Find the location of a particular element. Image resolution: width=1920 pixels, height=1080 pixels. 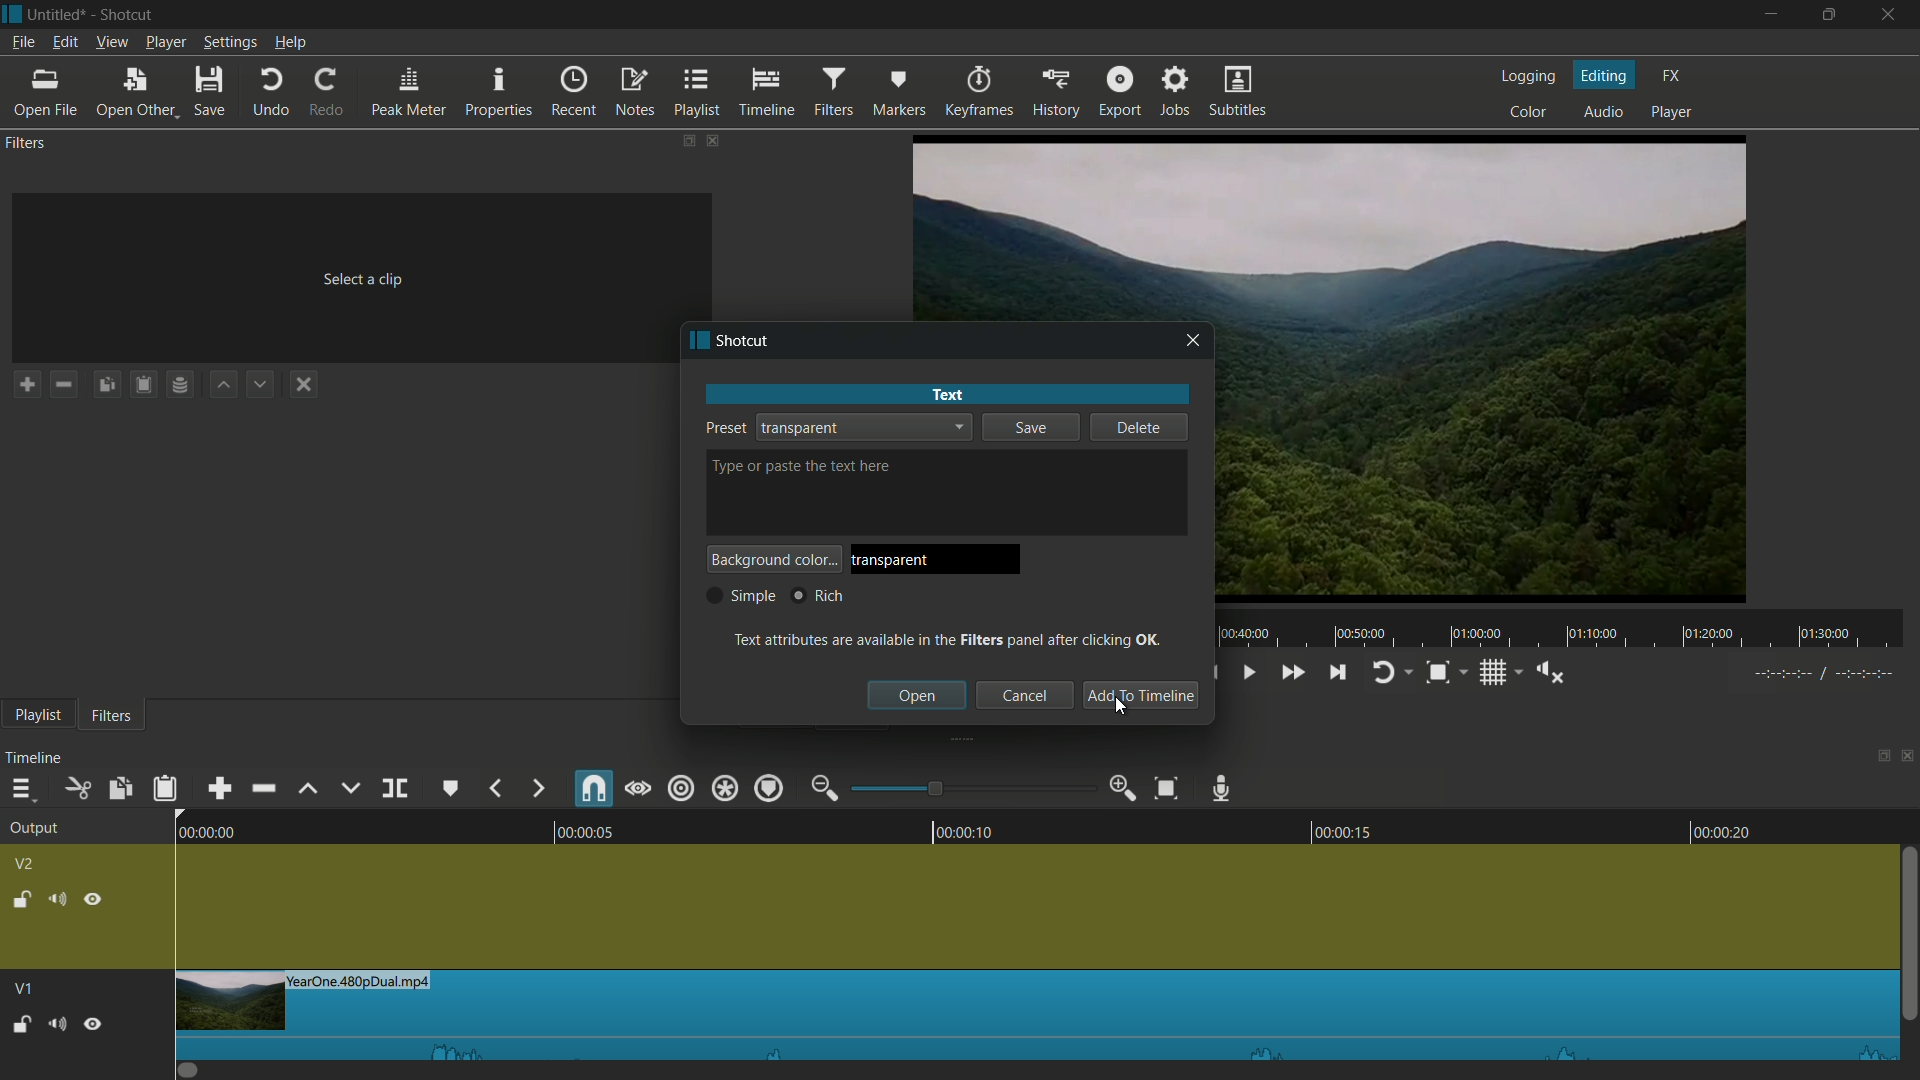

view menu is located at coordinates (113, 42).